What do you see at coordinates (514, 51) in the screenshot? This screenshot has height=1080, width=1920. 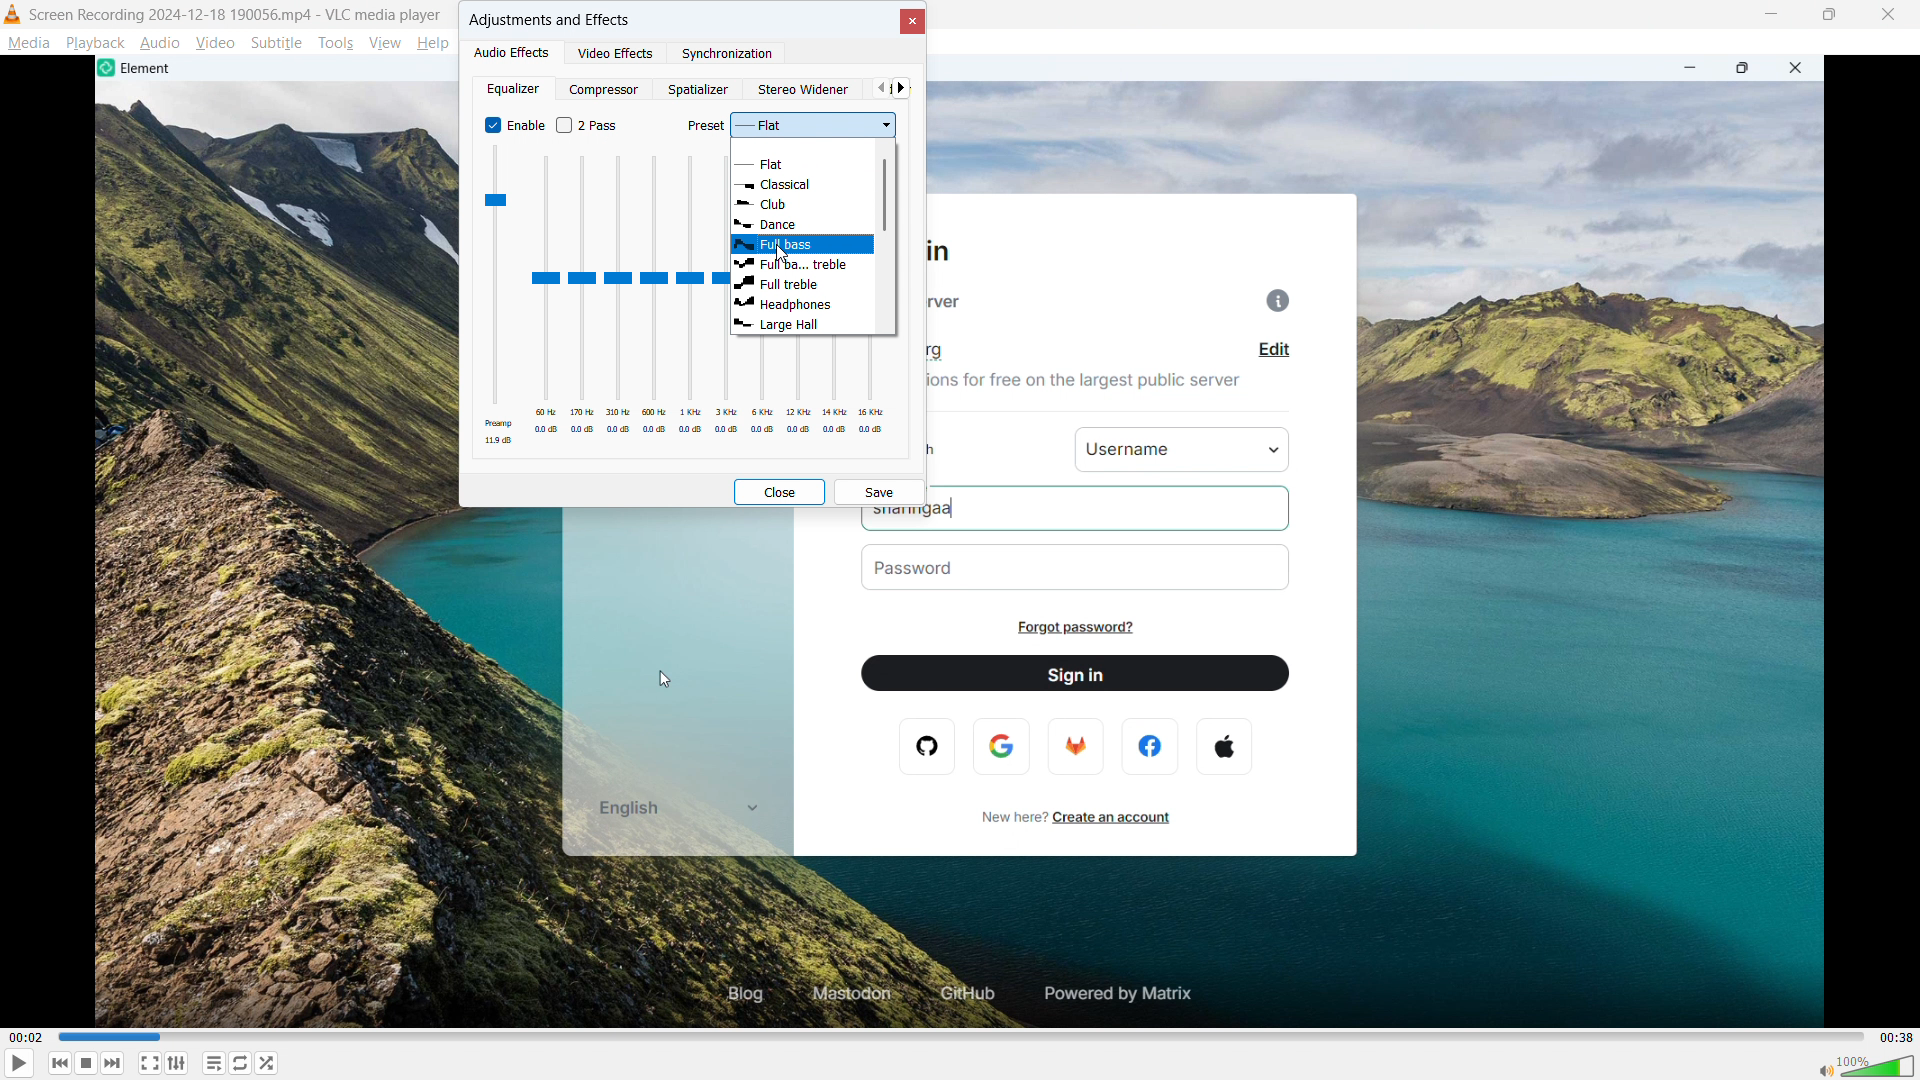 I see `Audio effects` at bounding box center [514, 51].